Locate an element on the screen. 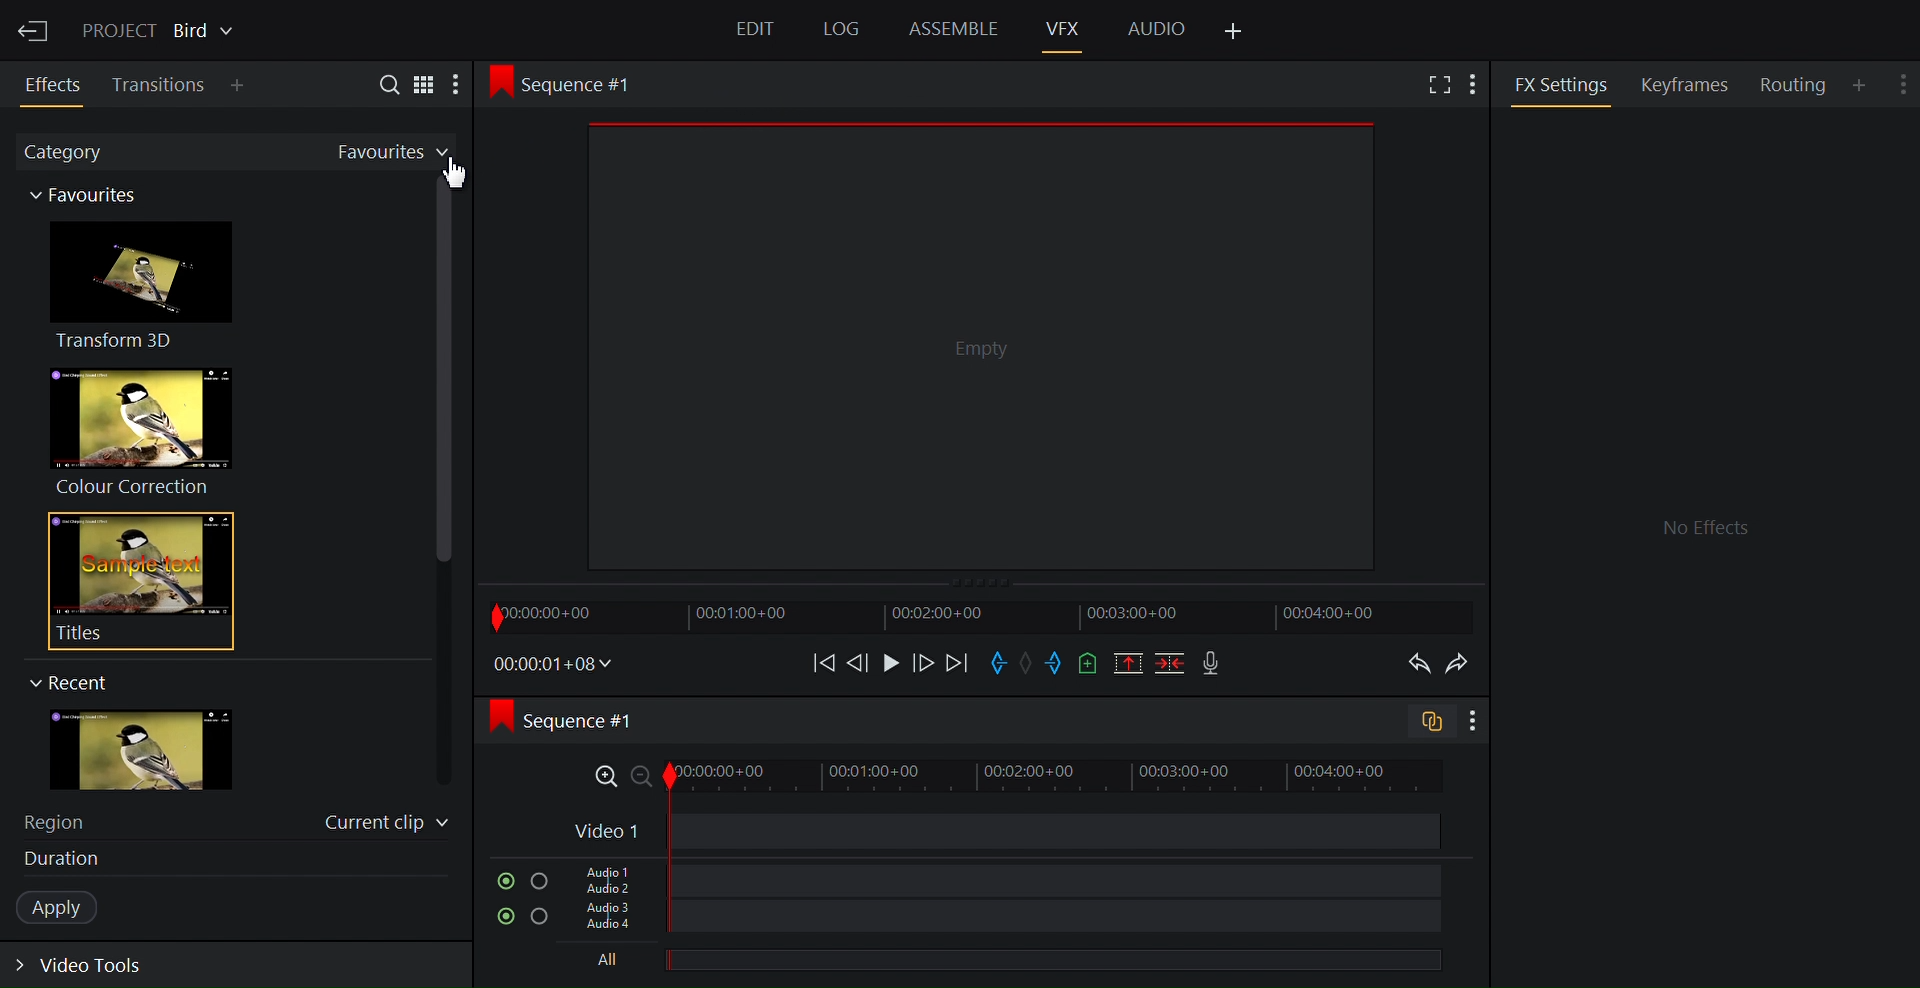 The image size is (1920, 988). Audio Track 1, Audio Track 2 is located at coordinates (1000, 878).